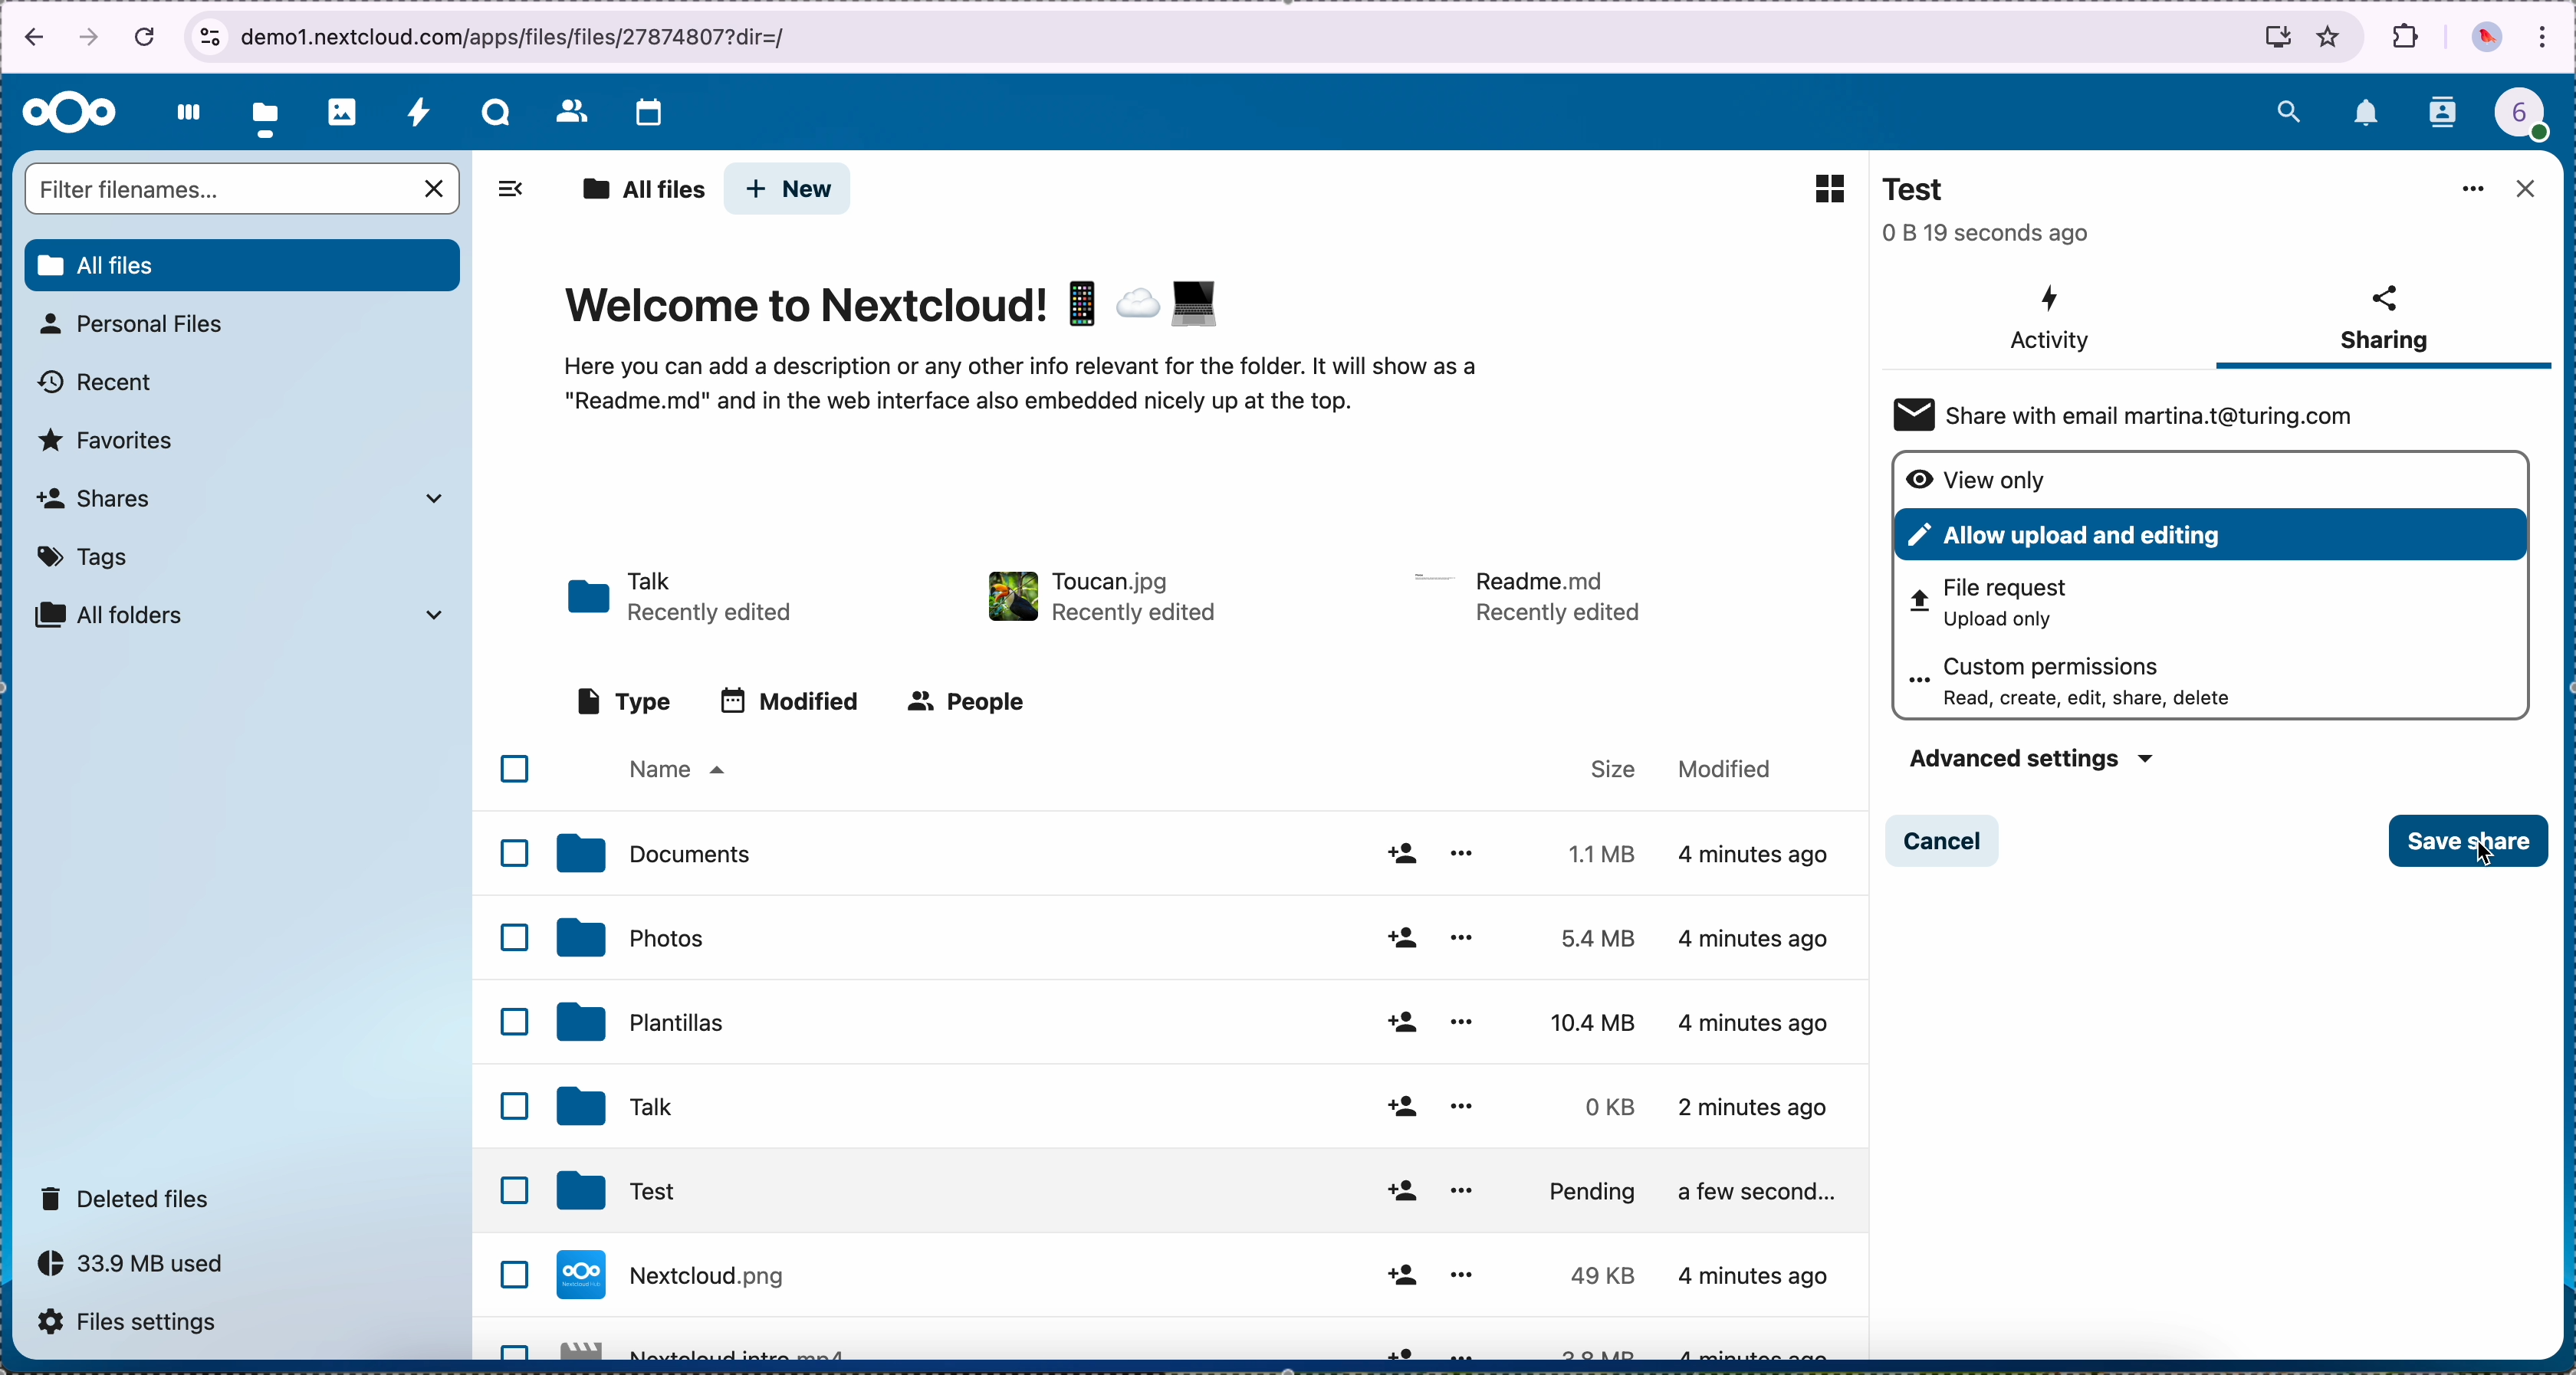 Image resolution: width=2576 pixels, height=1375 pixels. Describe the element at coordinates (2445, 114) in the screenshot. I see `contacts` at that location.